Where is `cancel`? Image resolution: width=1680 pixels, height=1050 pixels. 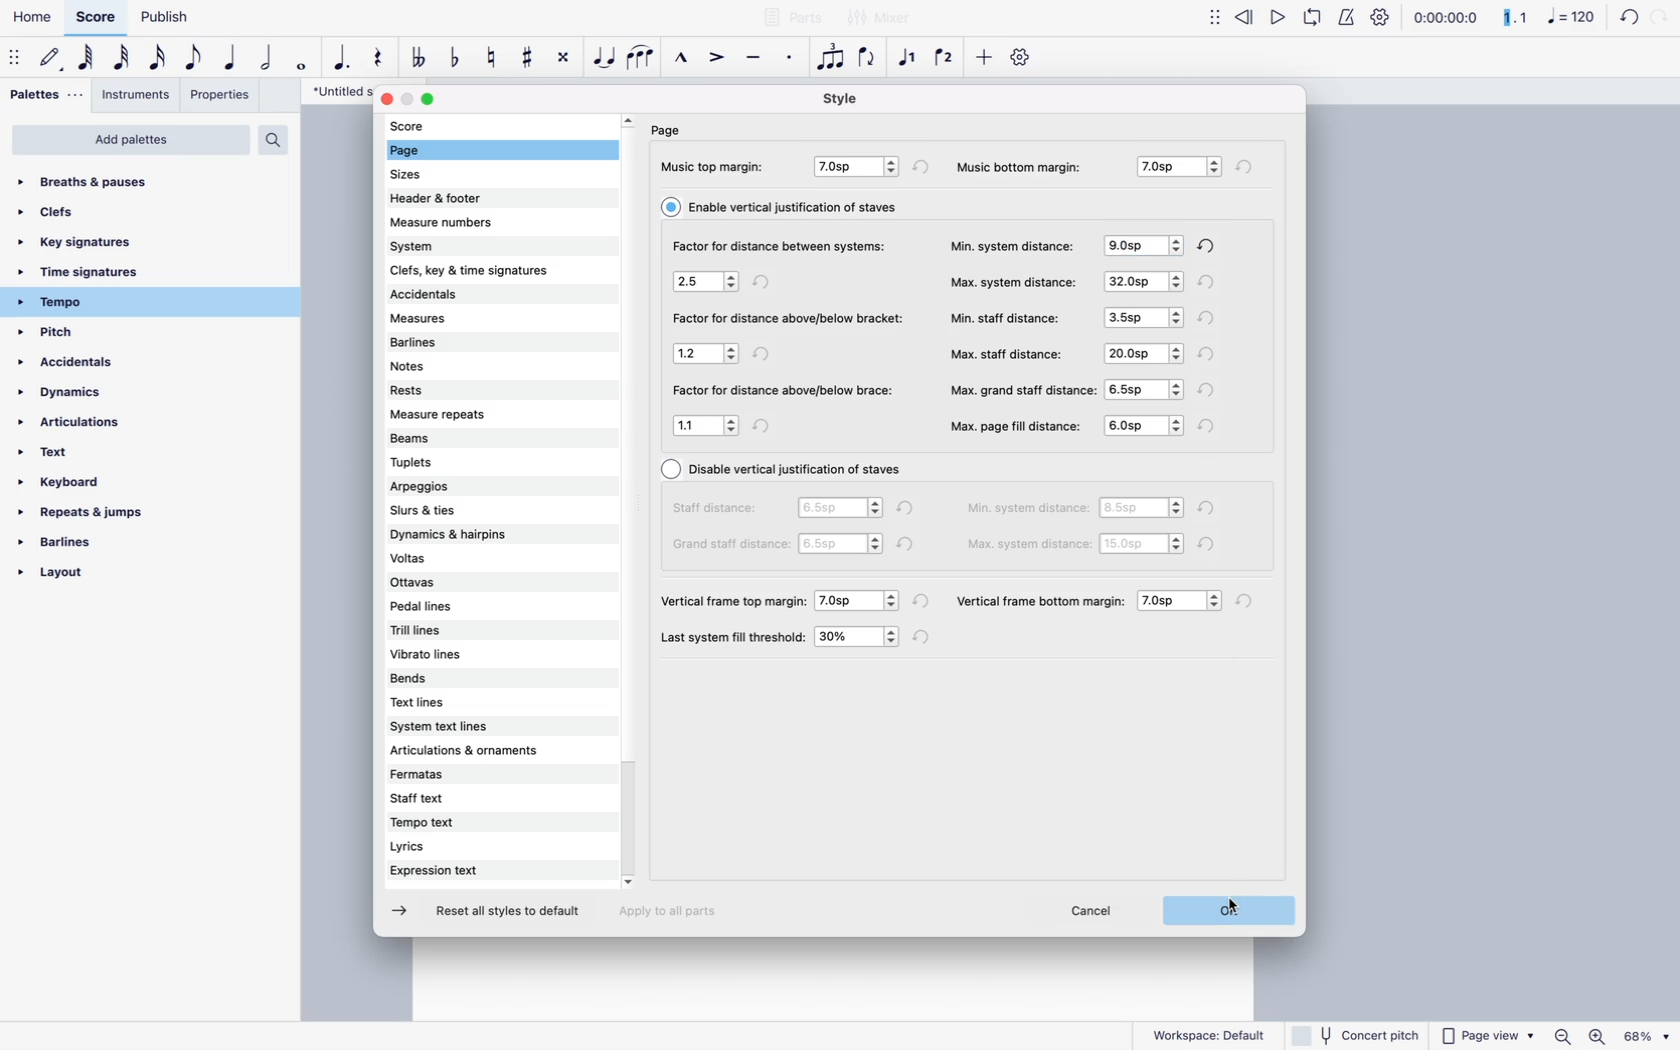 cancel is located at coordinates (1096, 913).